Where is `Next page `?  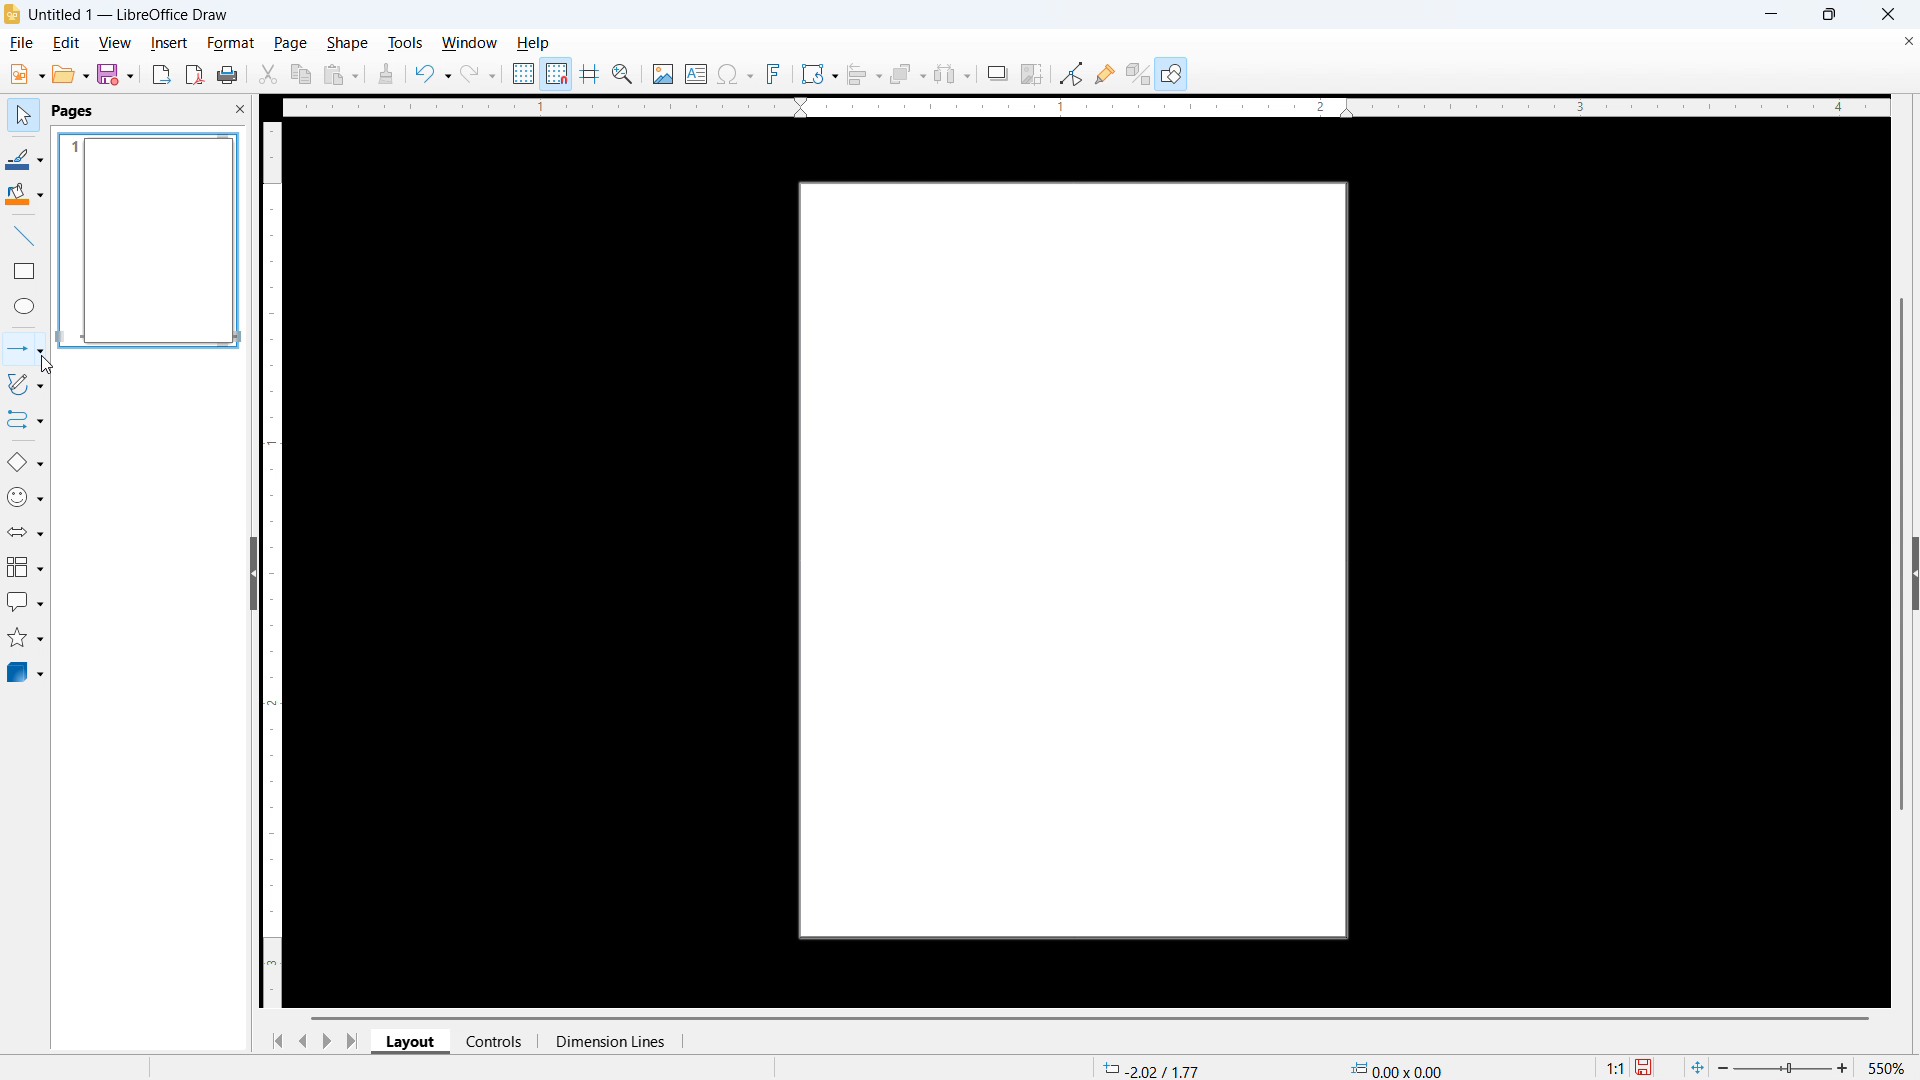
Next page  is located at coordinates (326, 1041).